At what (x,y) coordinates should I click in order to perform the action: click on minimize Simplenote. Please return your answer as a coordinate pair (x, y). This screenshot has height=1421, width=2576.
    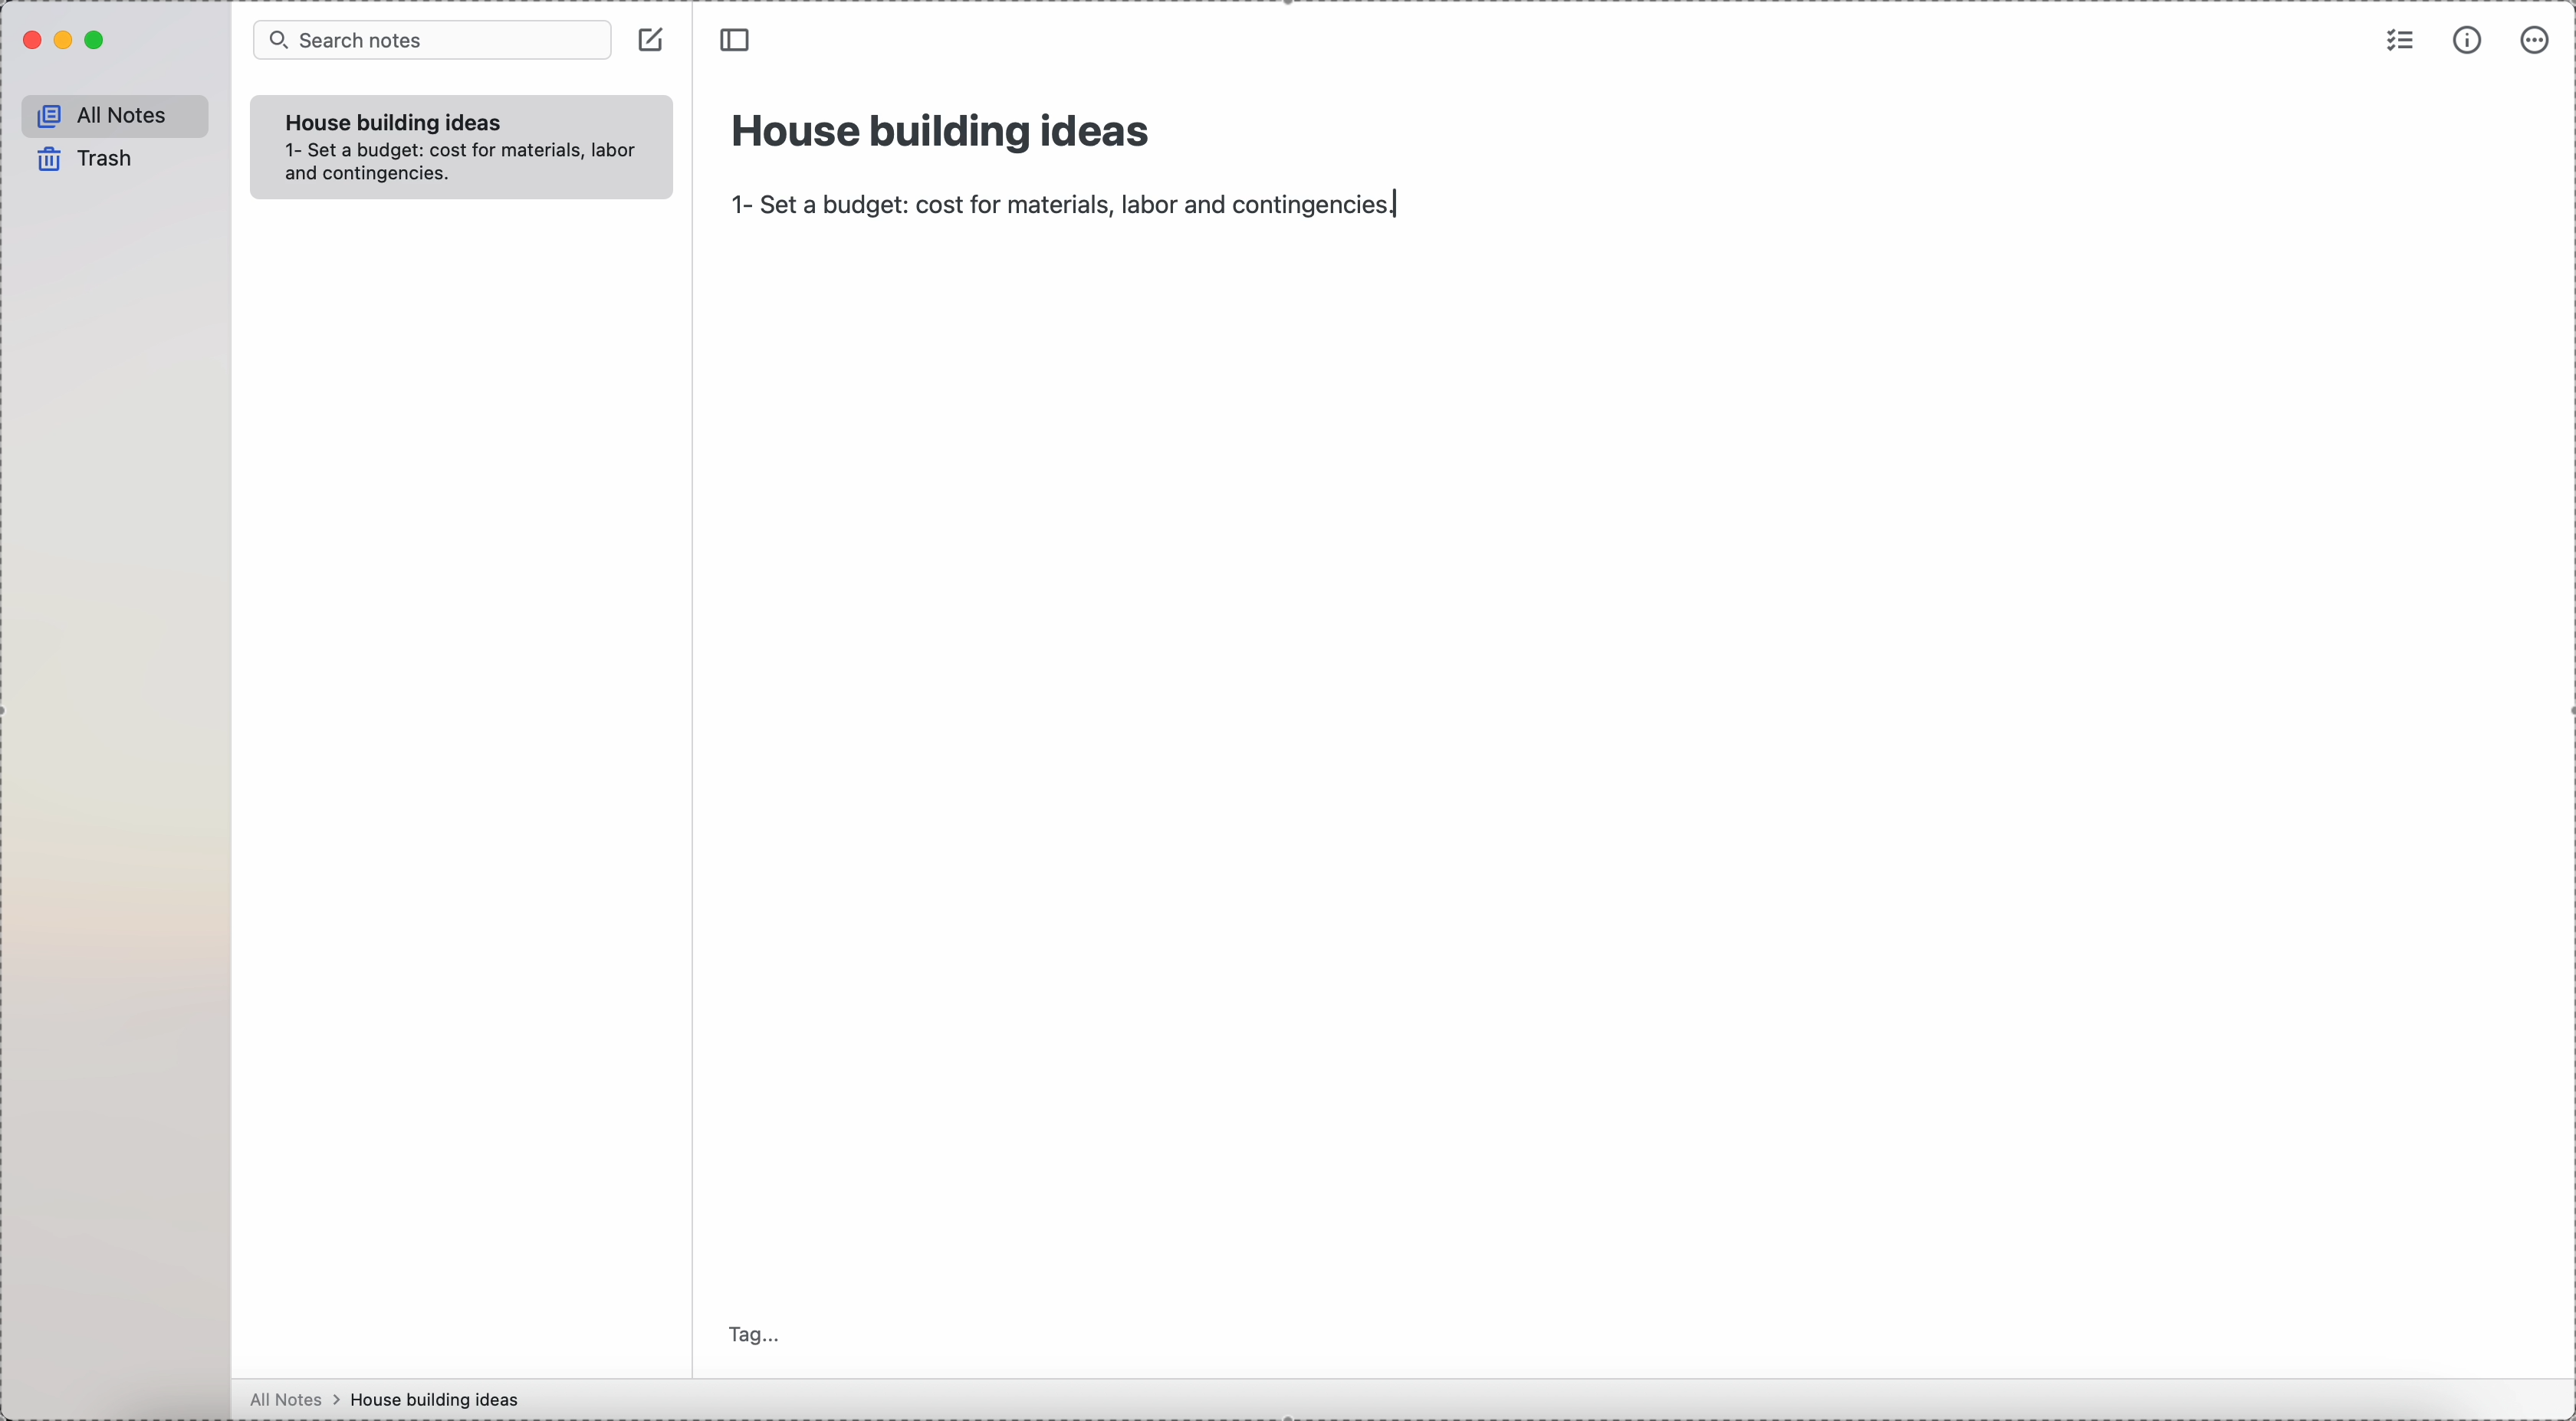
    Looking at the image, I should click on (66, 43).